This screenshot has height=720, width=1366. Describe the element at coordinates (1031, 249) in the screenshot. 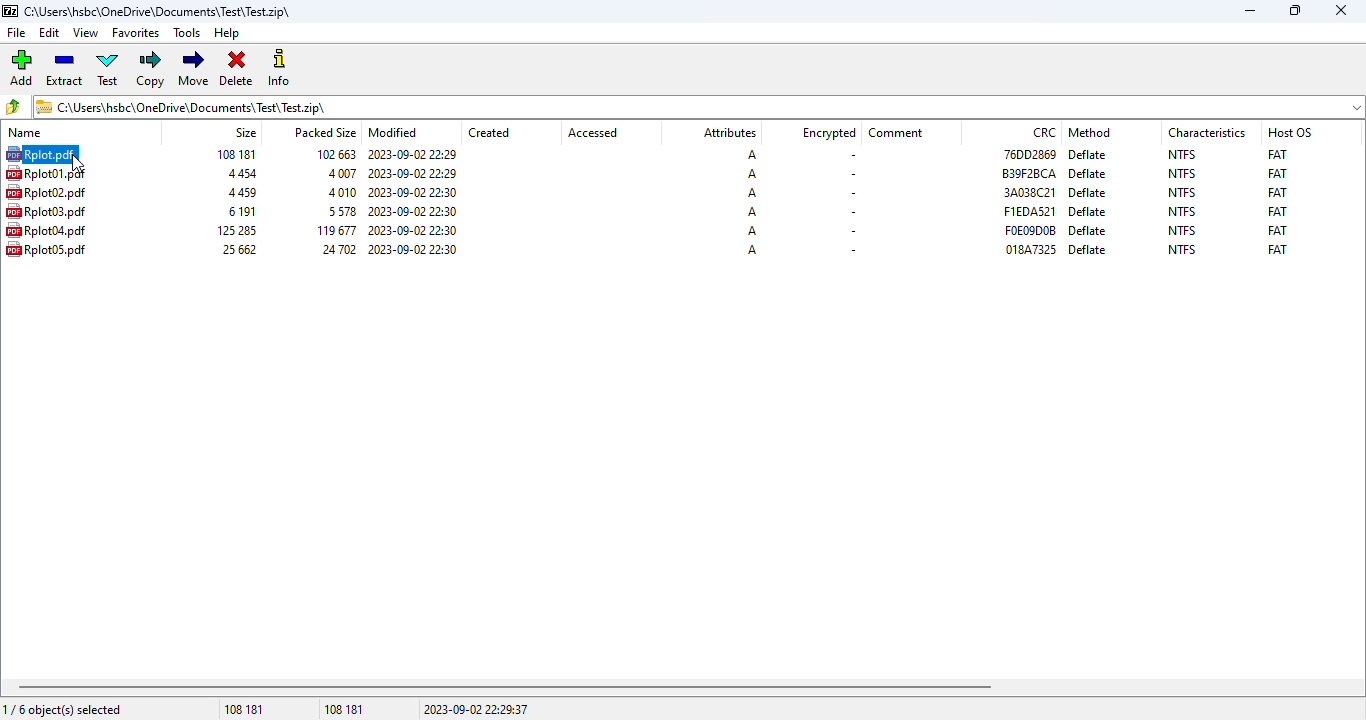

I see `CRC` at that location.